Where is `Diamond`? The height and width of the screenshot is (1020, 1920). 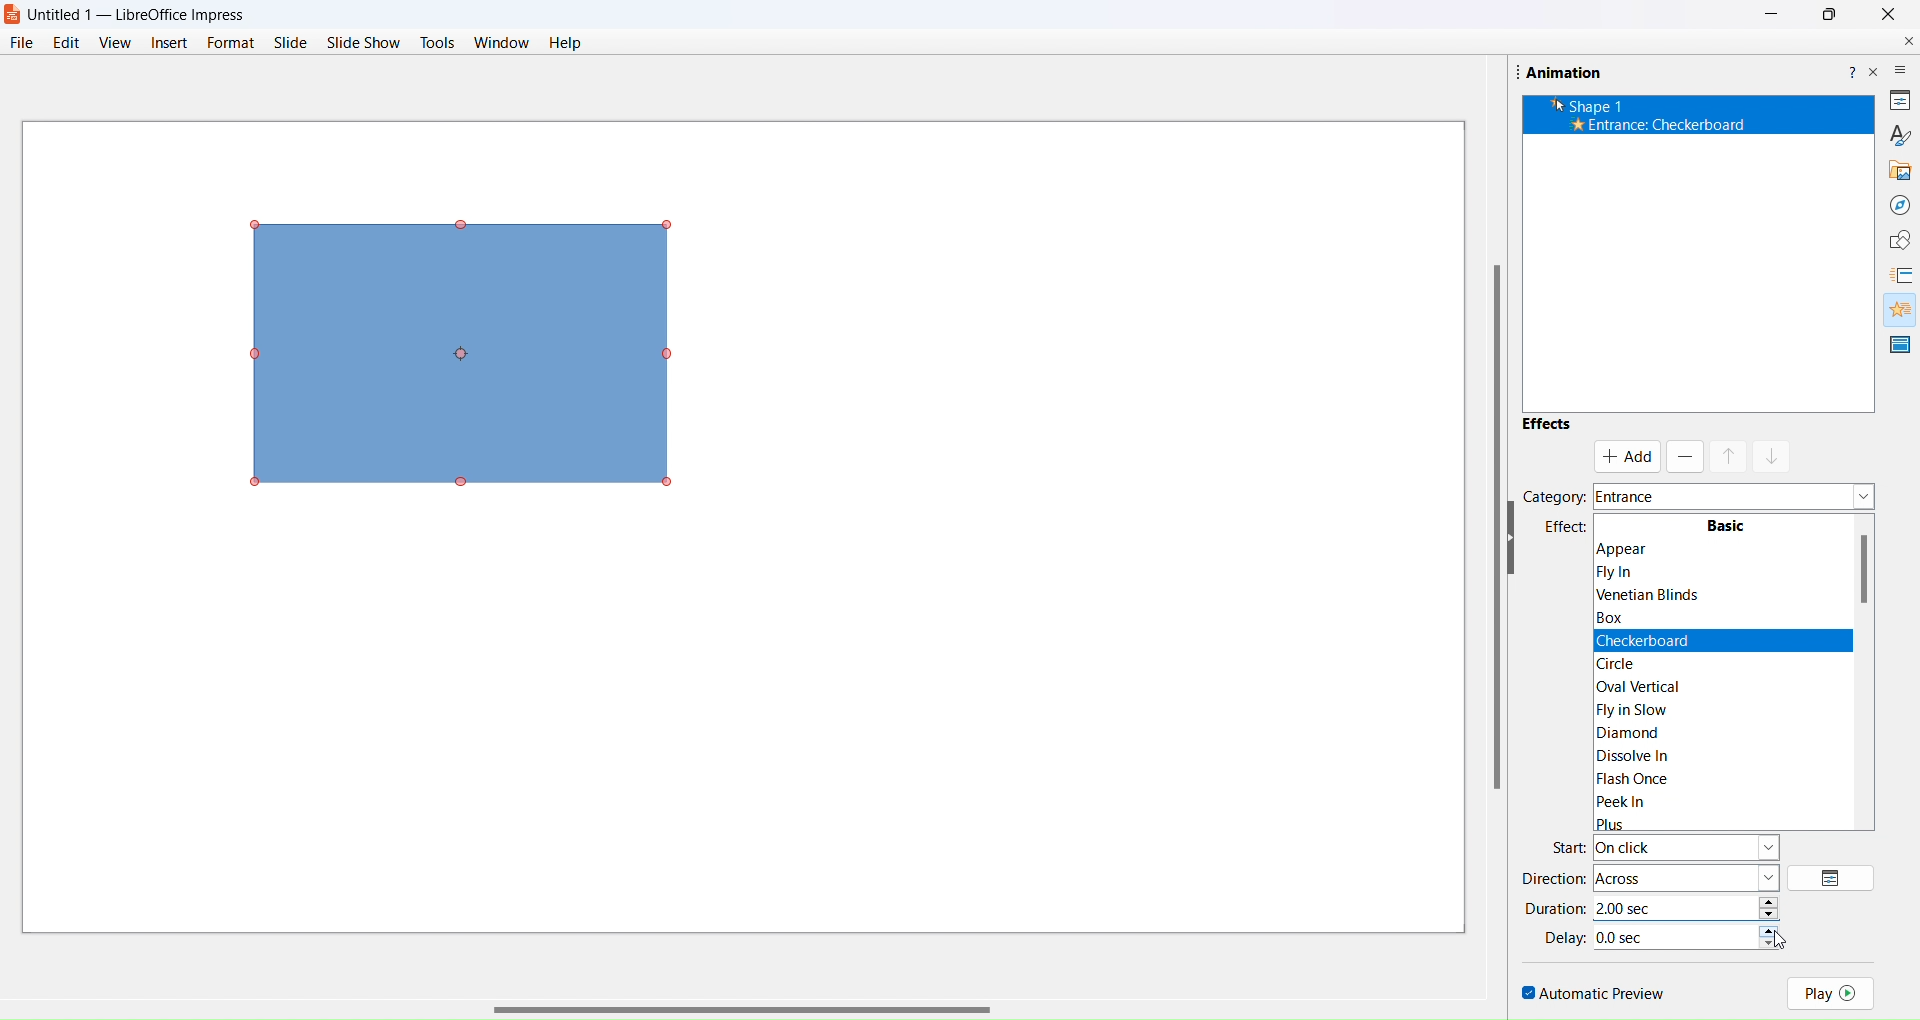
Diamond is located at coordinates (1642, 730).